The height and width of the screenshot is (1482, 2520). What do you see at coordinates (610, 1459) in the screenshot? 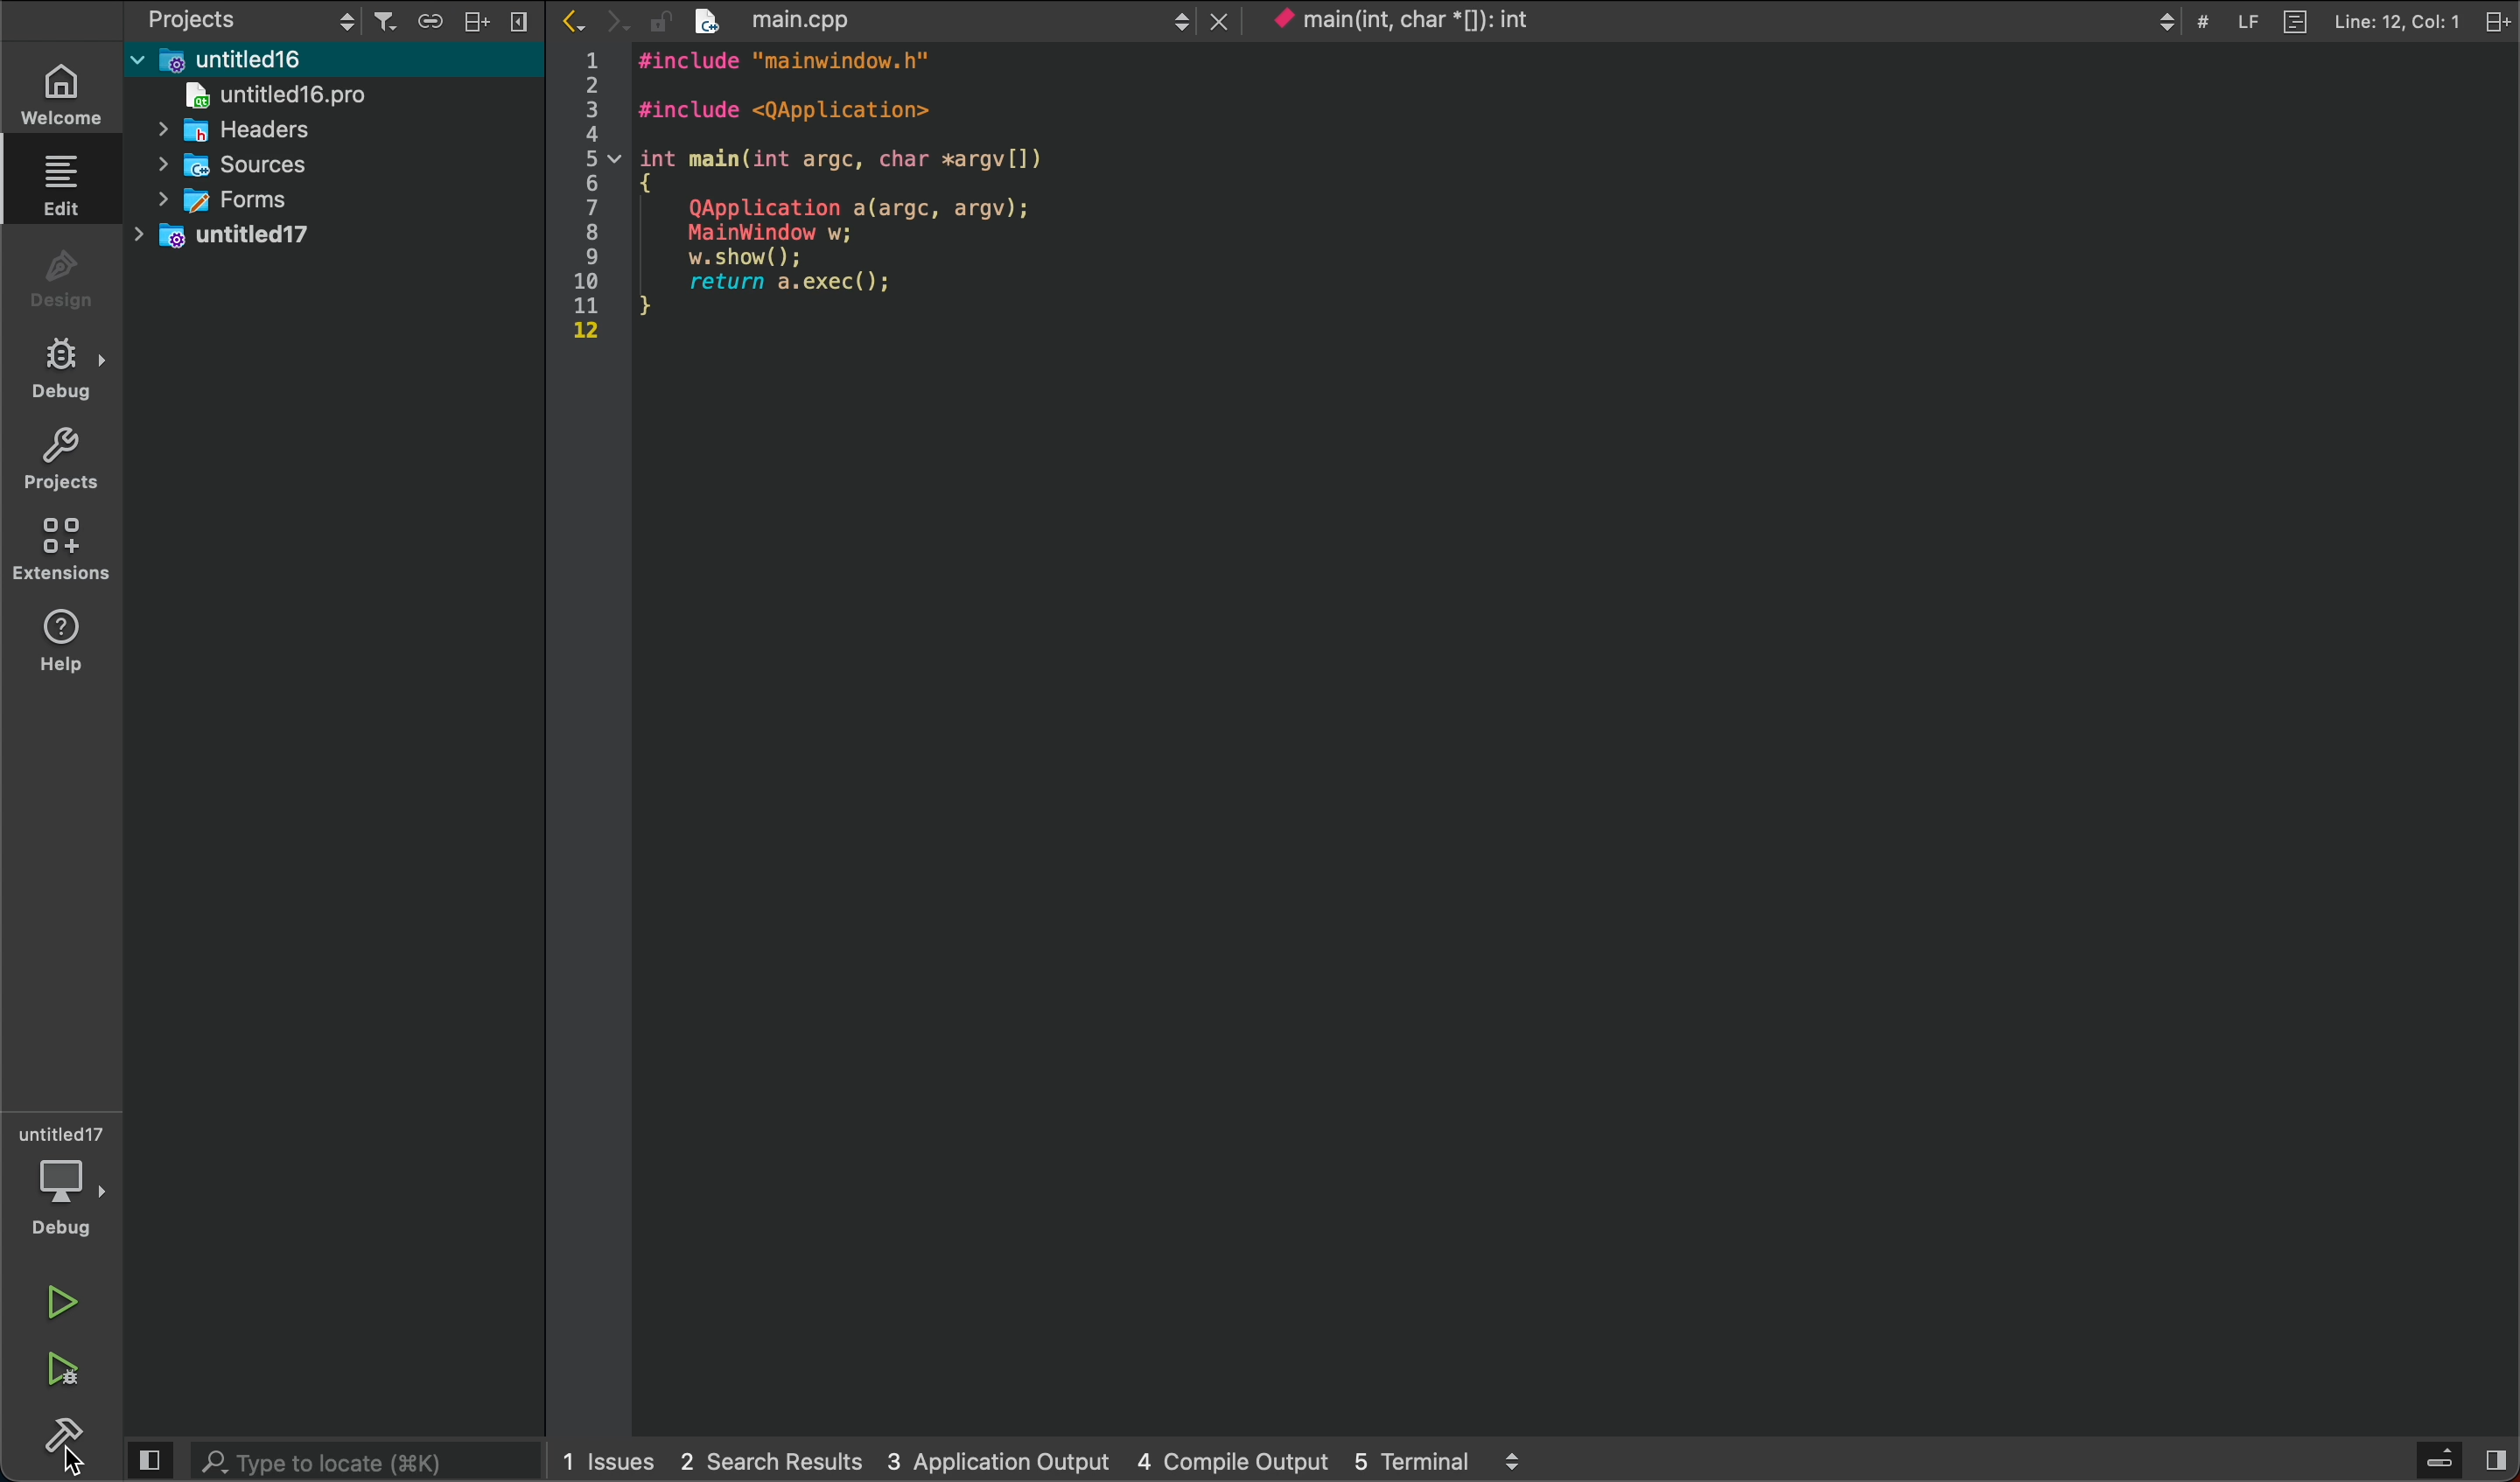
I see `Issues` at bounding box center [610, 1459].